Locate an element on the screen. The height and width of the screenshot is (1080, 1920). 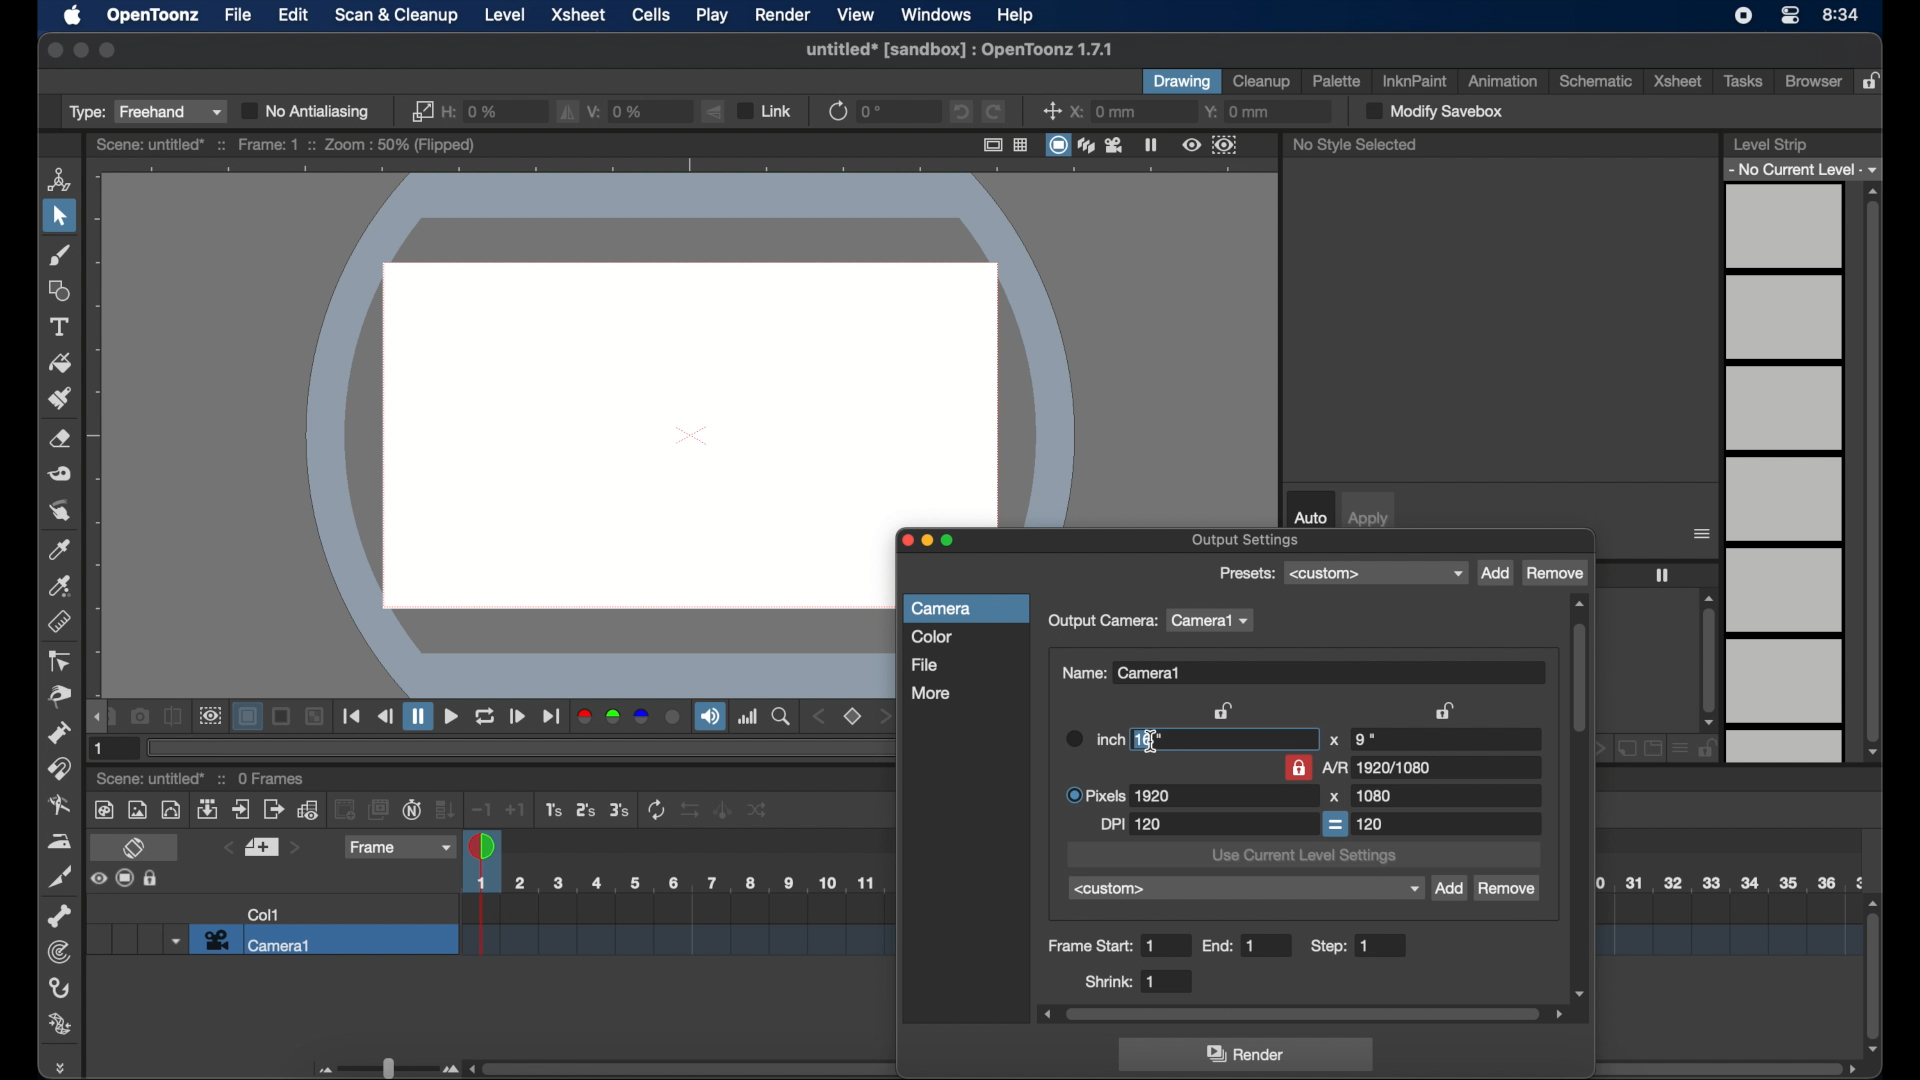
pump tool is located at coordinates (56, 732).